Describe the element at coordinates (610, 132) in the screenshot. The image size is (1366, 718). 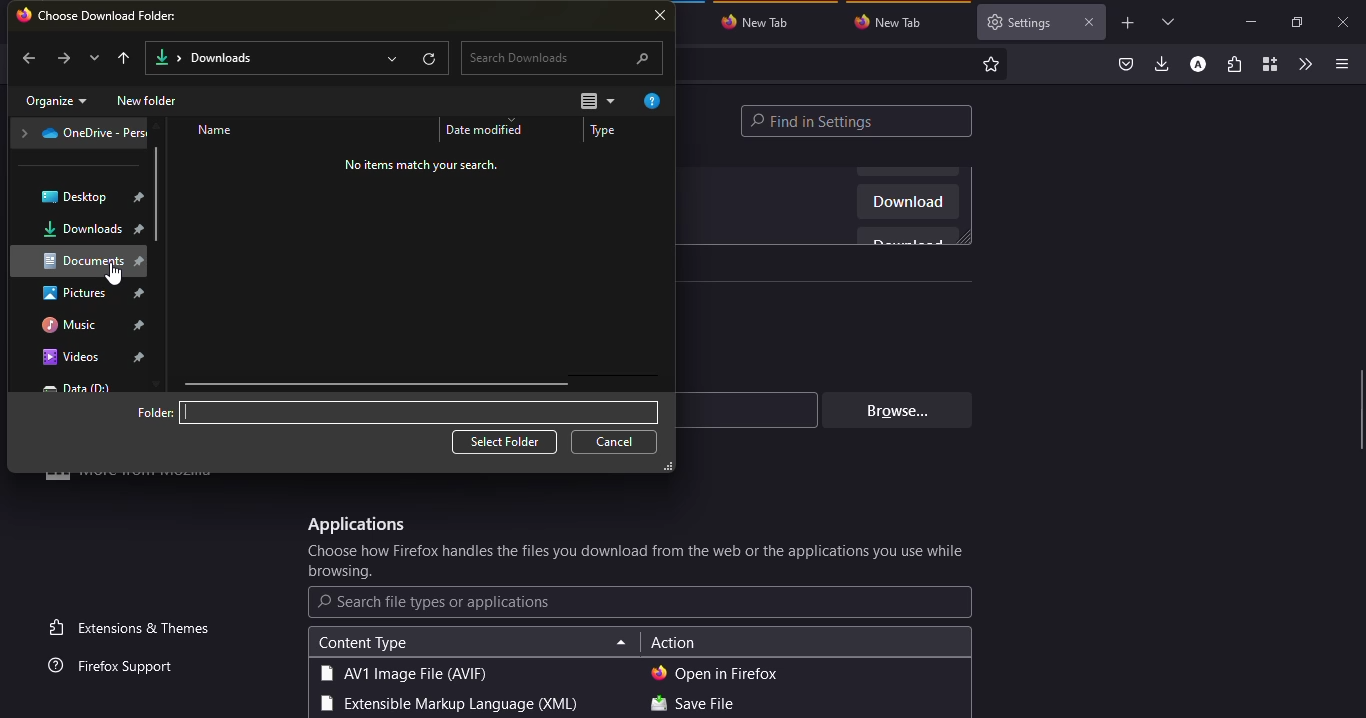
I see `type` at that location.